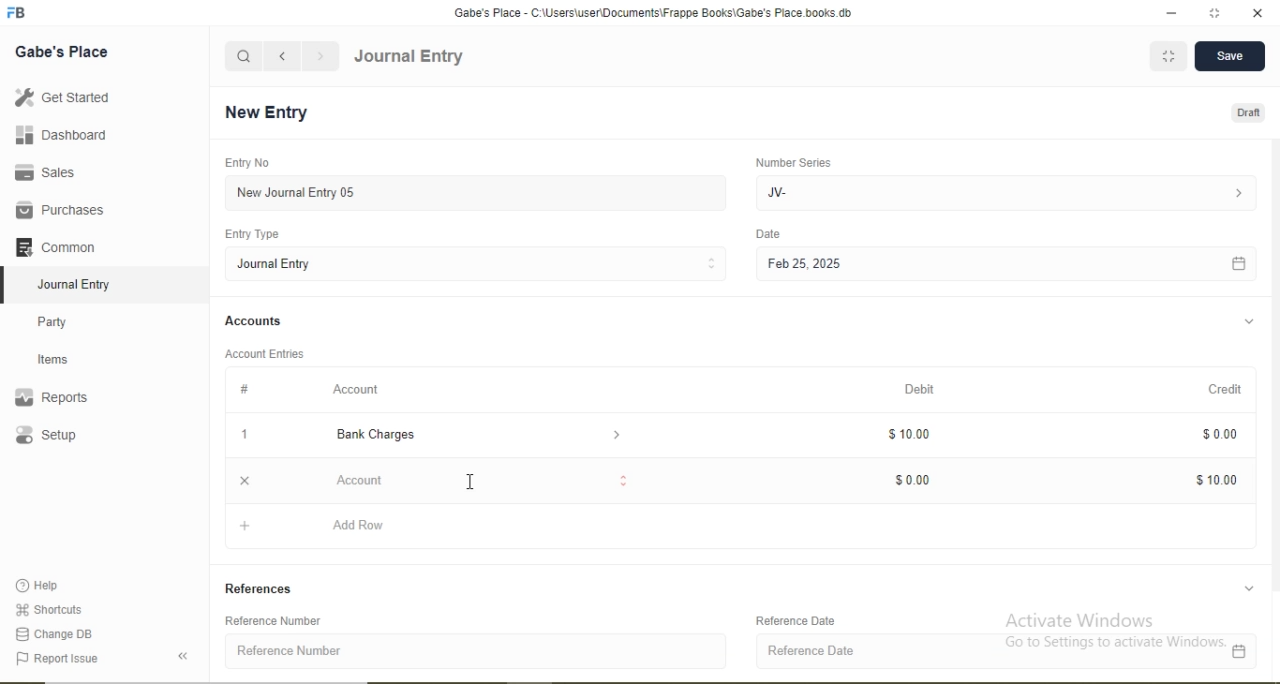 The height and width of the screenshot is (684, 1280). What do you see at coordinates (246, 389) in the screenshot?
I see `#` at bounding box center [246, 389].